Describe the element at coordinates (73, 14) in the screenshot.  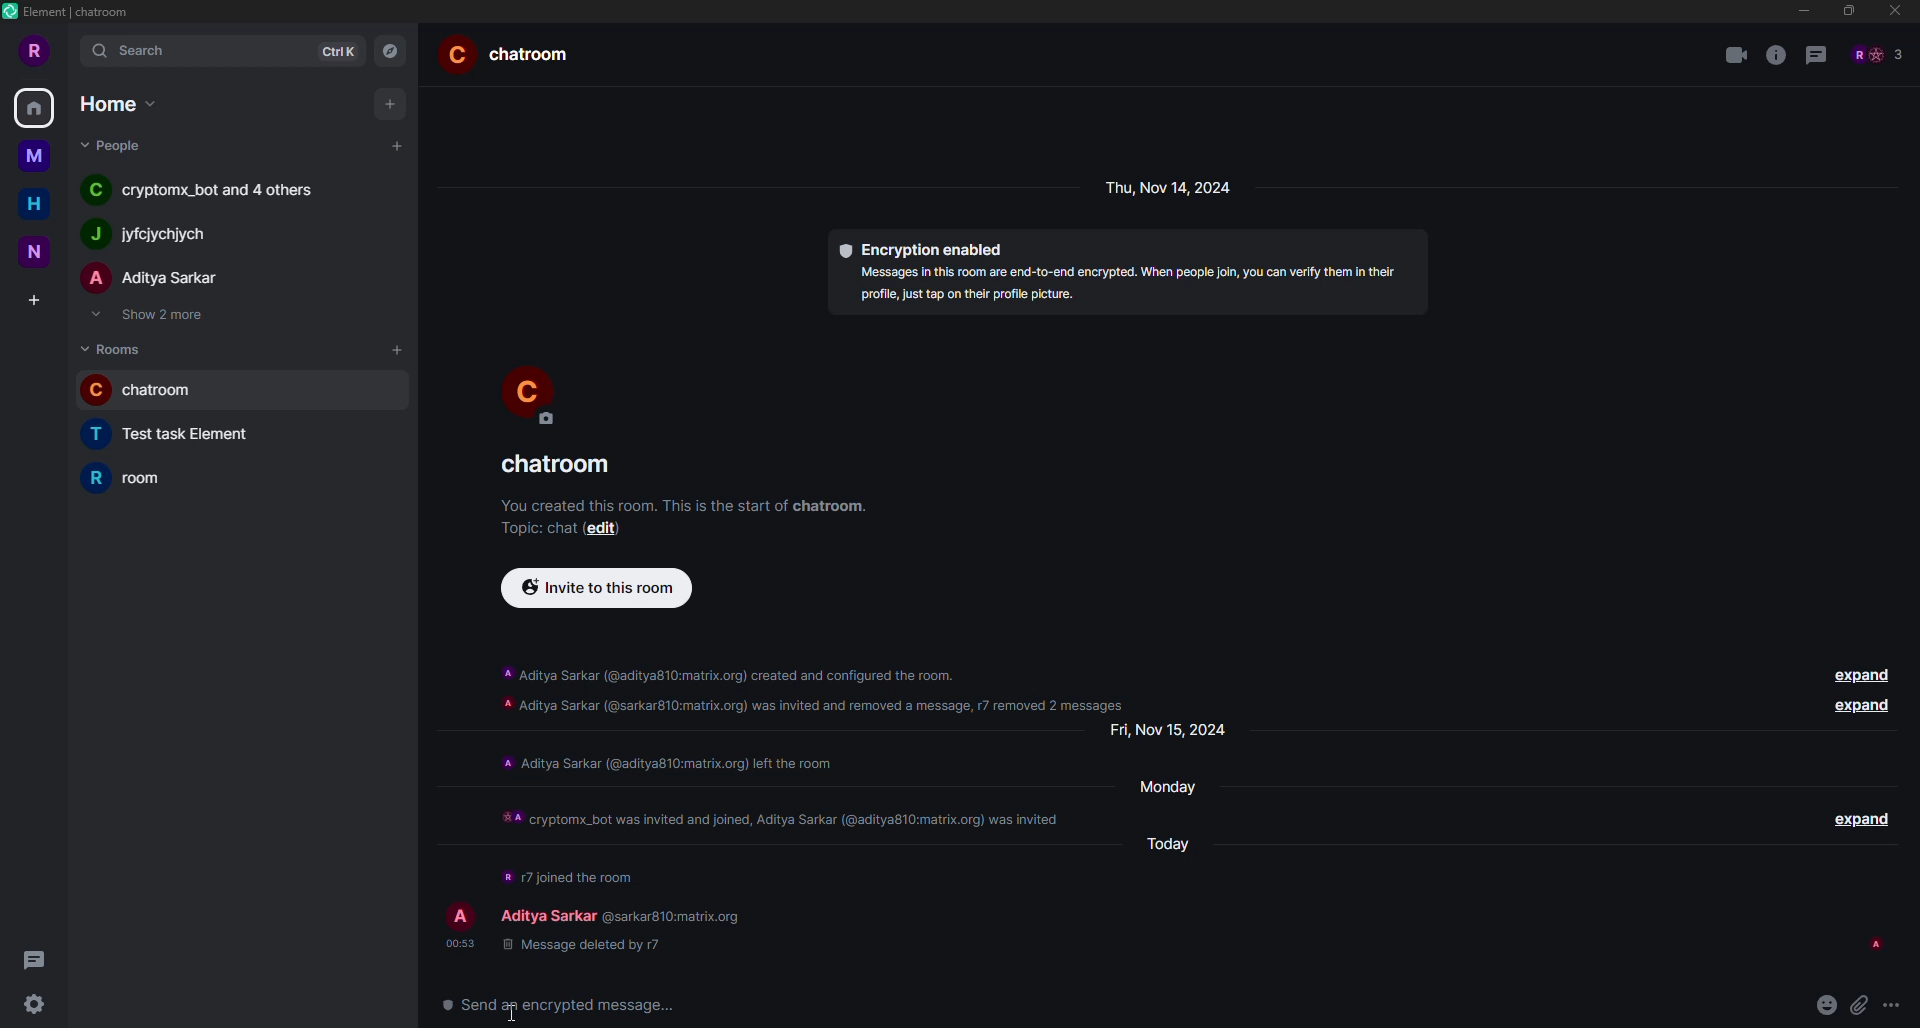
I see `element` at that location.